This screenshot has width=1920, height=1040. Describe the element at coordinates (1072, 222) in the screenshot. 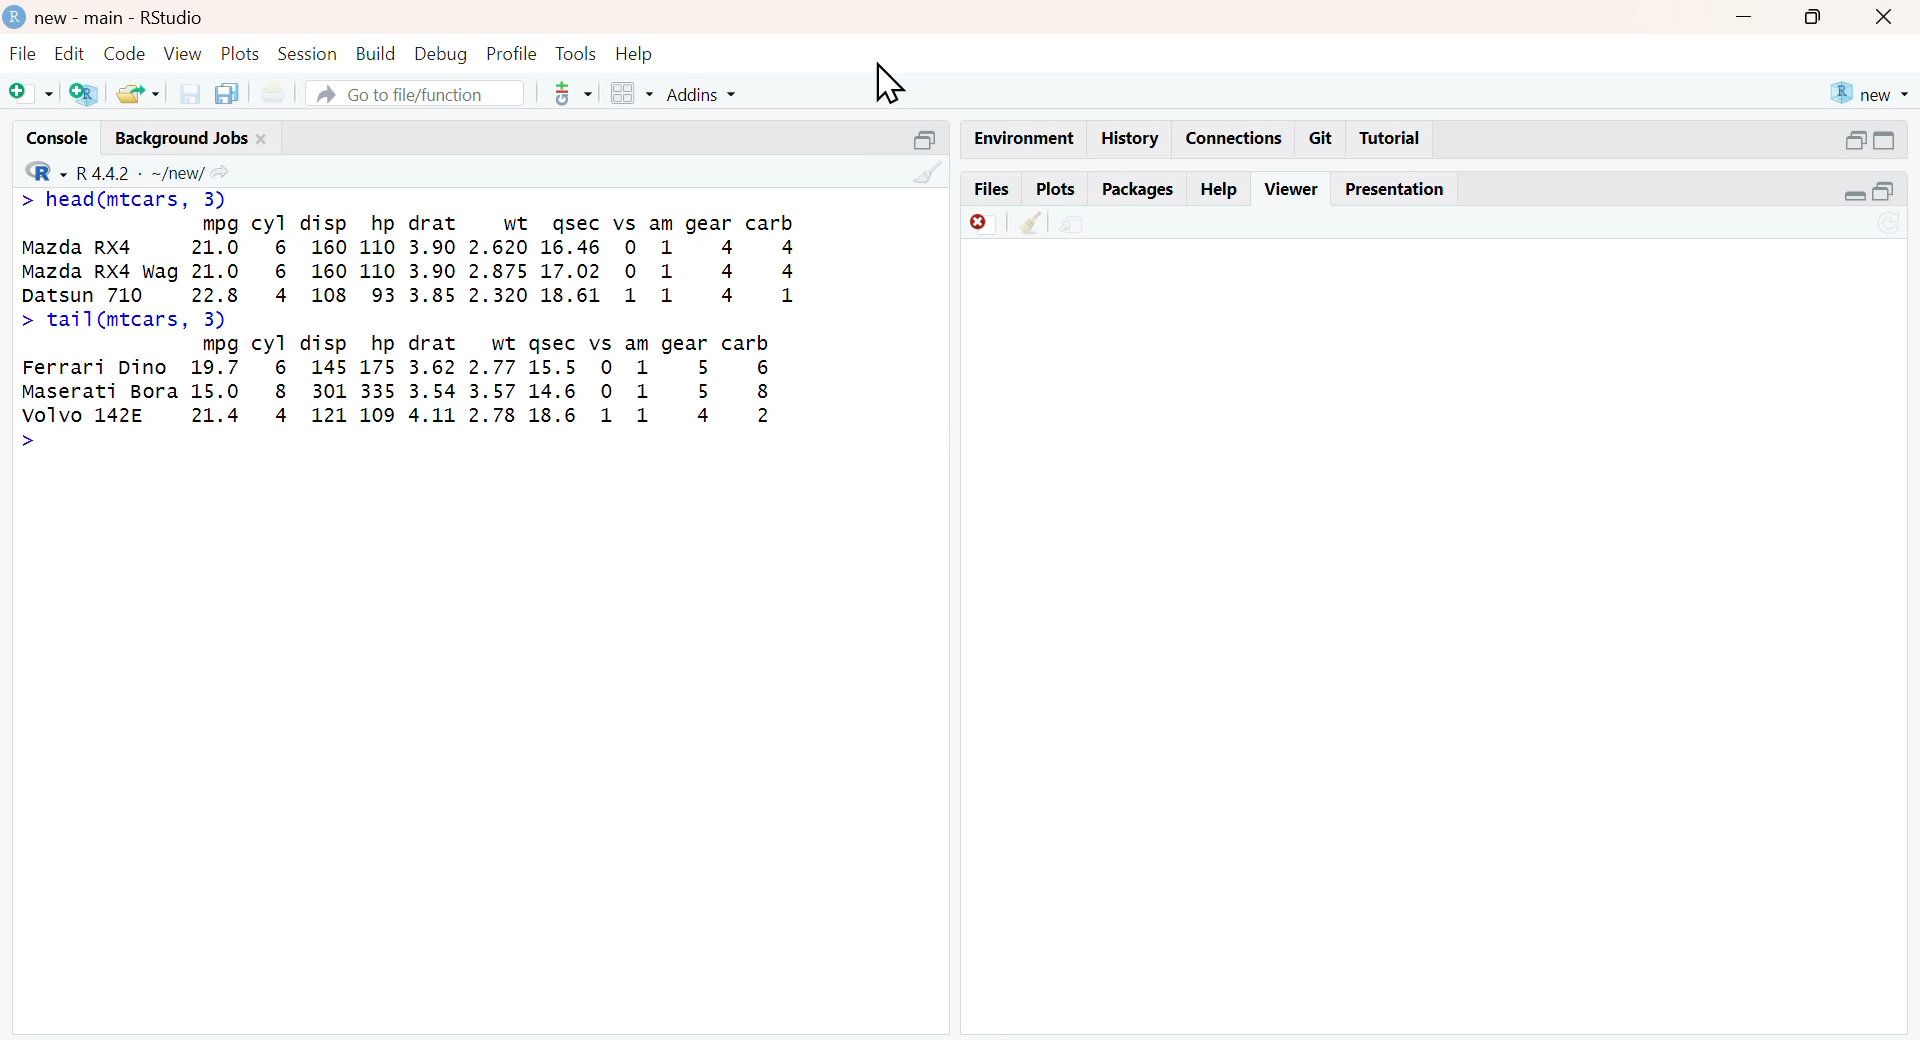

I see `Show in new window` at that location.